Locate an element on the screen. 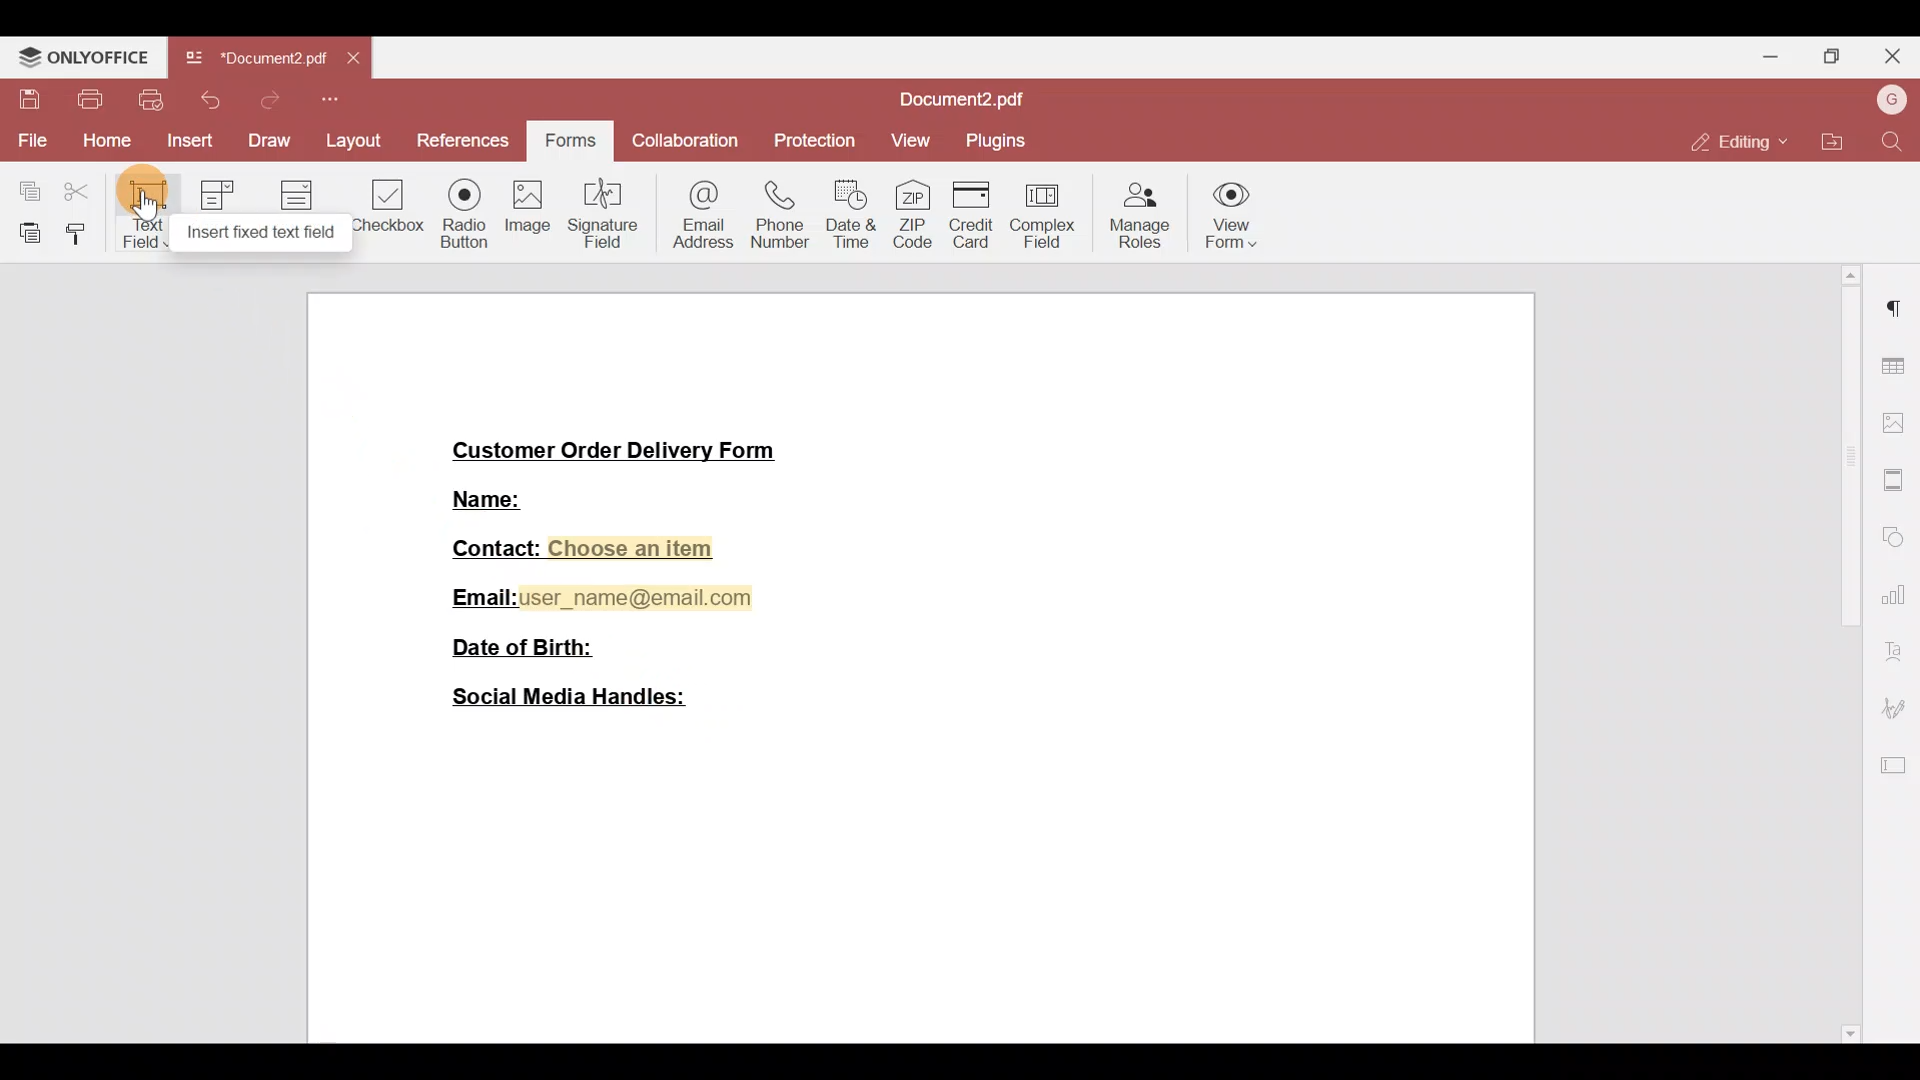 This screenshot has height=1080, width=1920. Collaboration is located at coordinates (687, 143).